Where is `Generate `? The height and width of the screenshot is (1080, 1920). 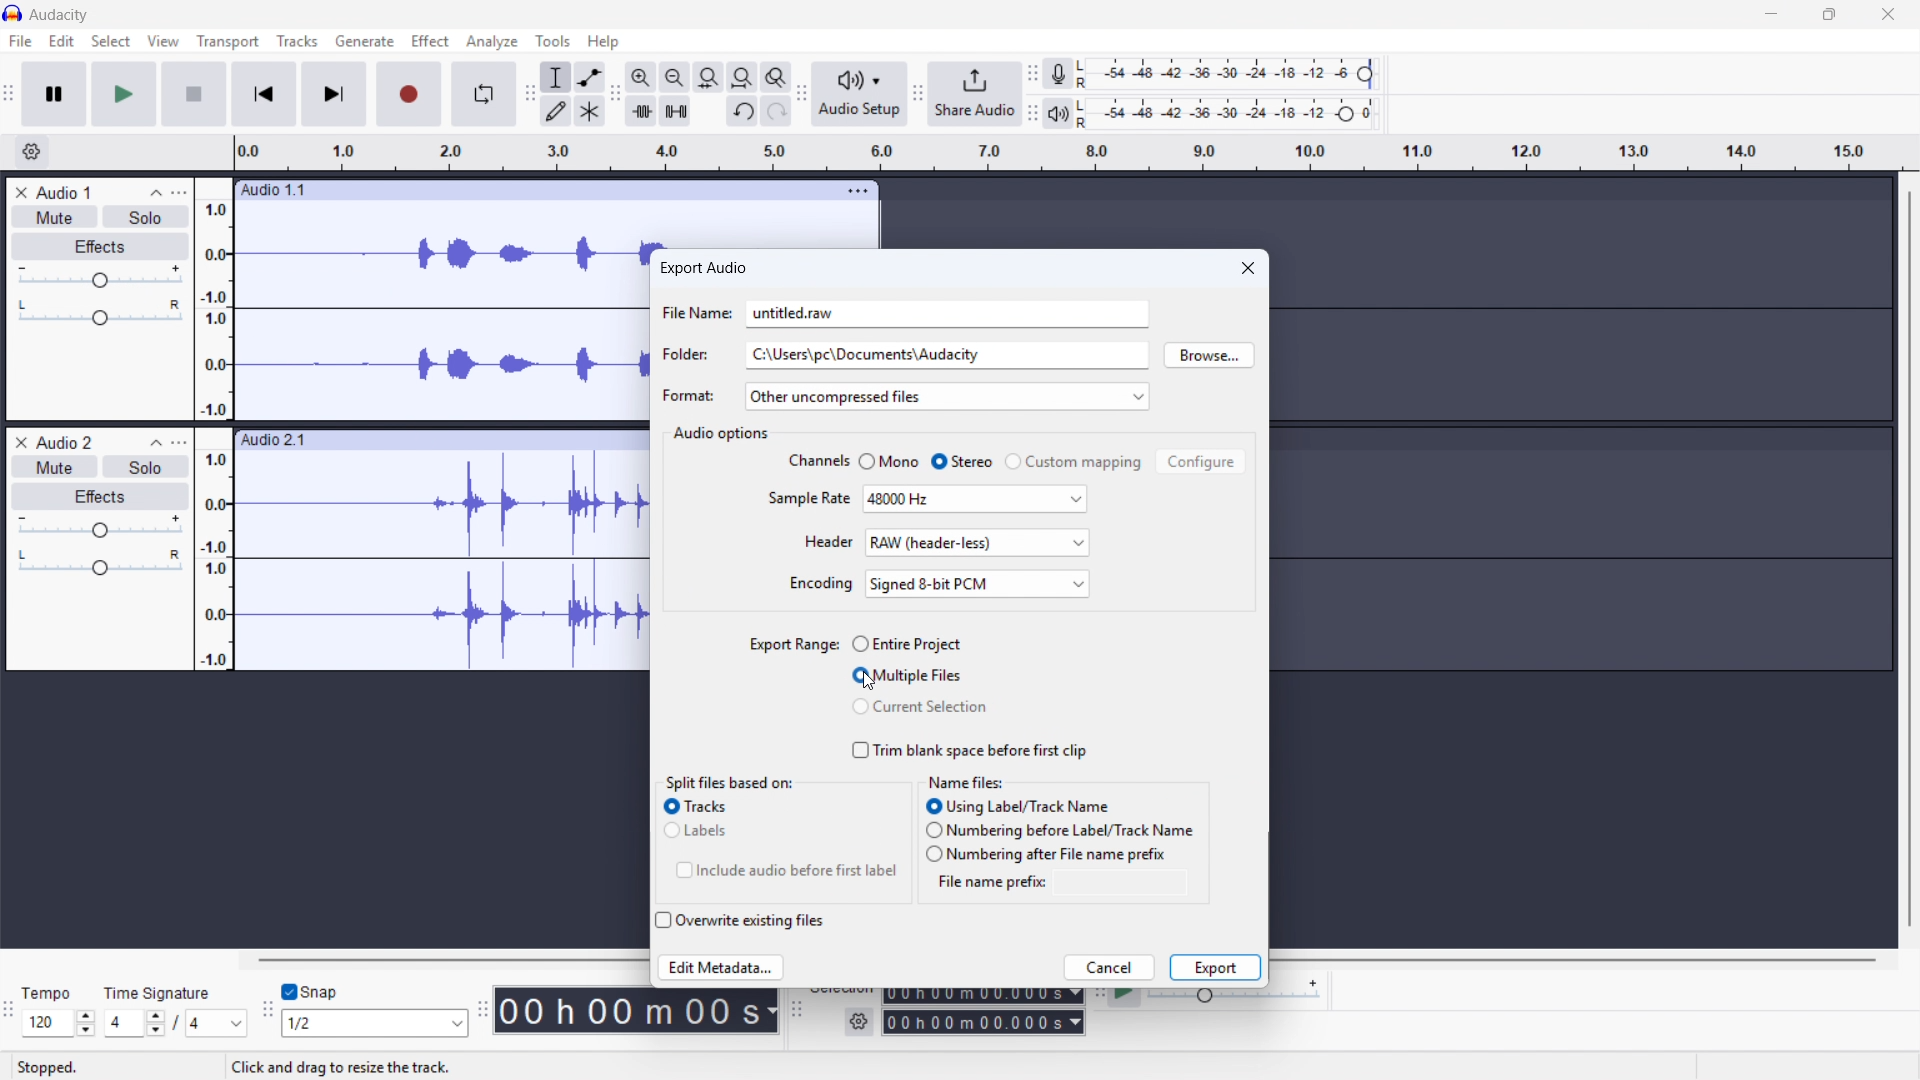 Generate  is located at coordinates (365, 41).